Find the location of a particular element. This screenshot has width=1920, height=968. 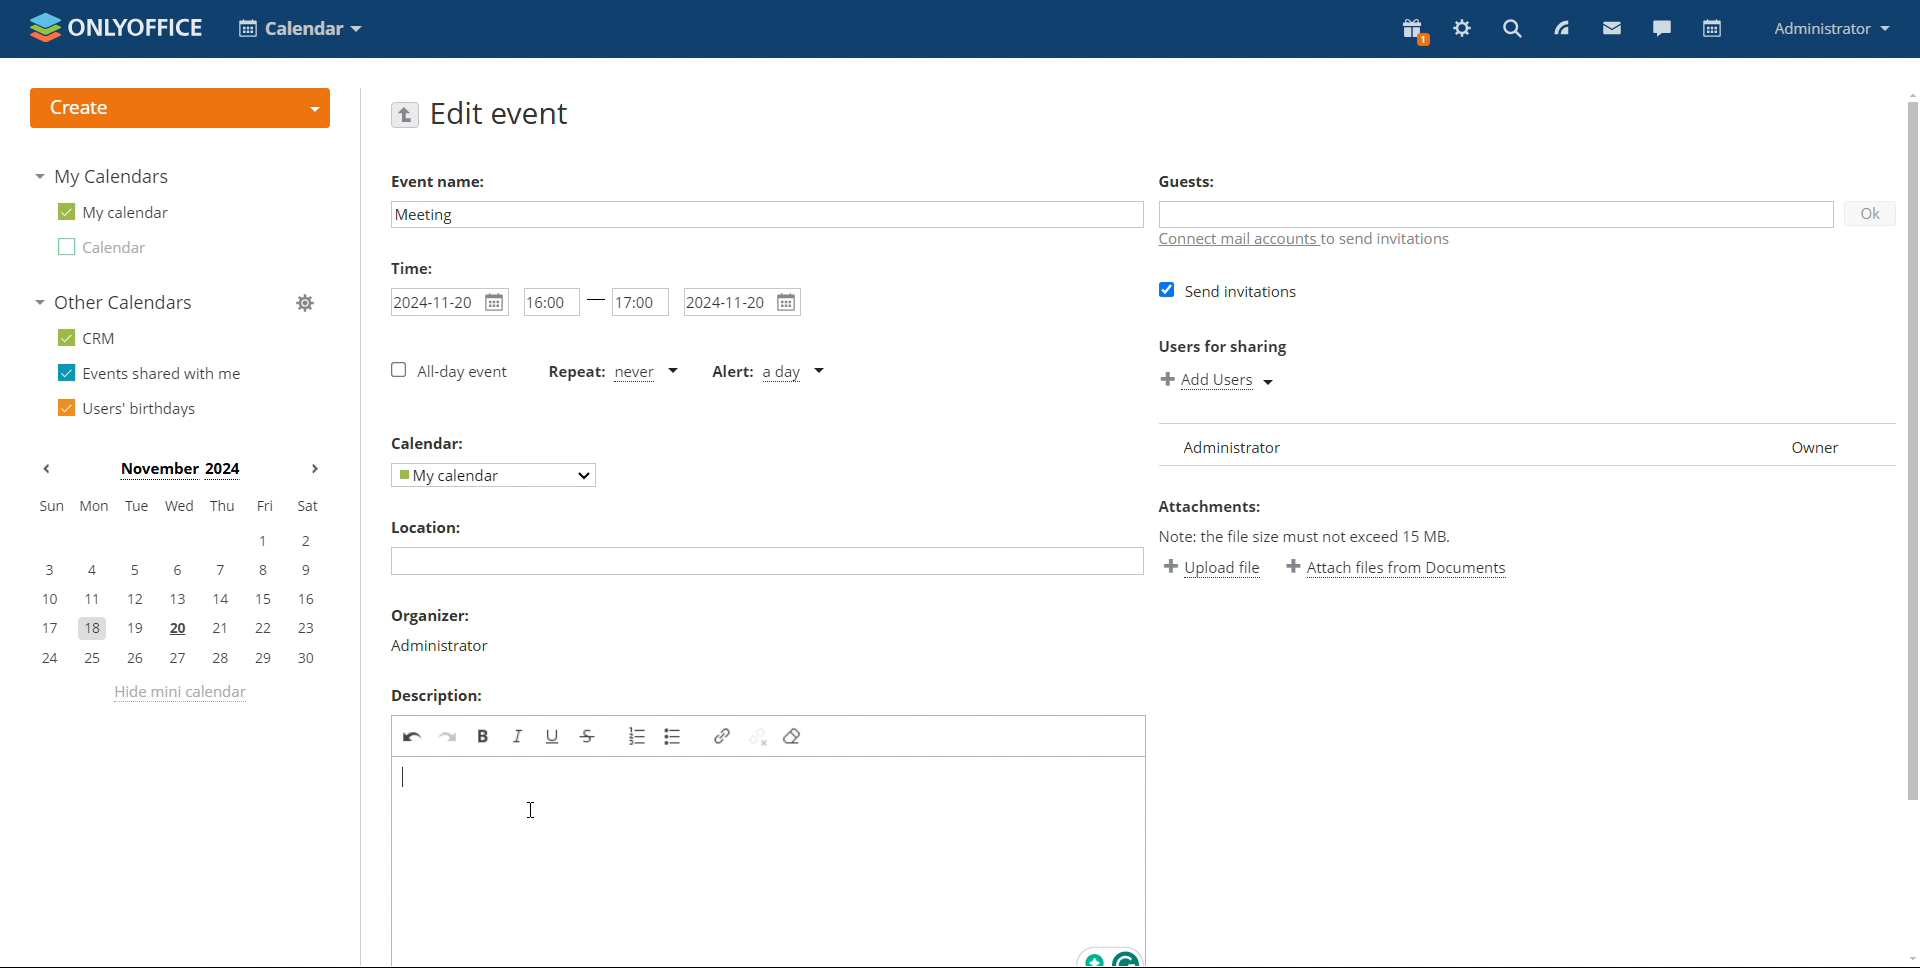

other calendars is located at coordinates (113, 302).